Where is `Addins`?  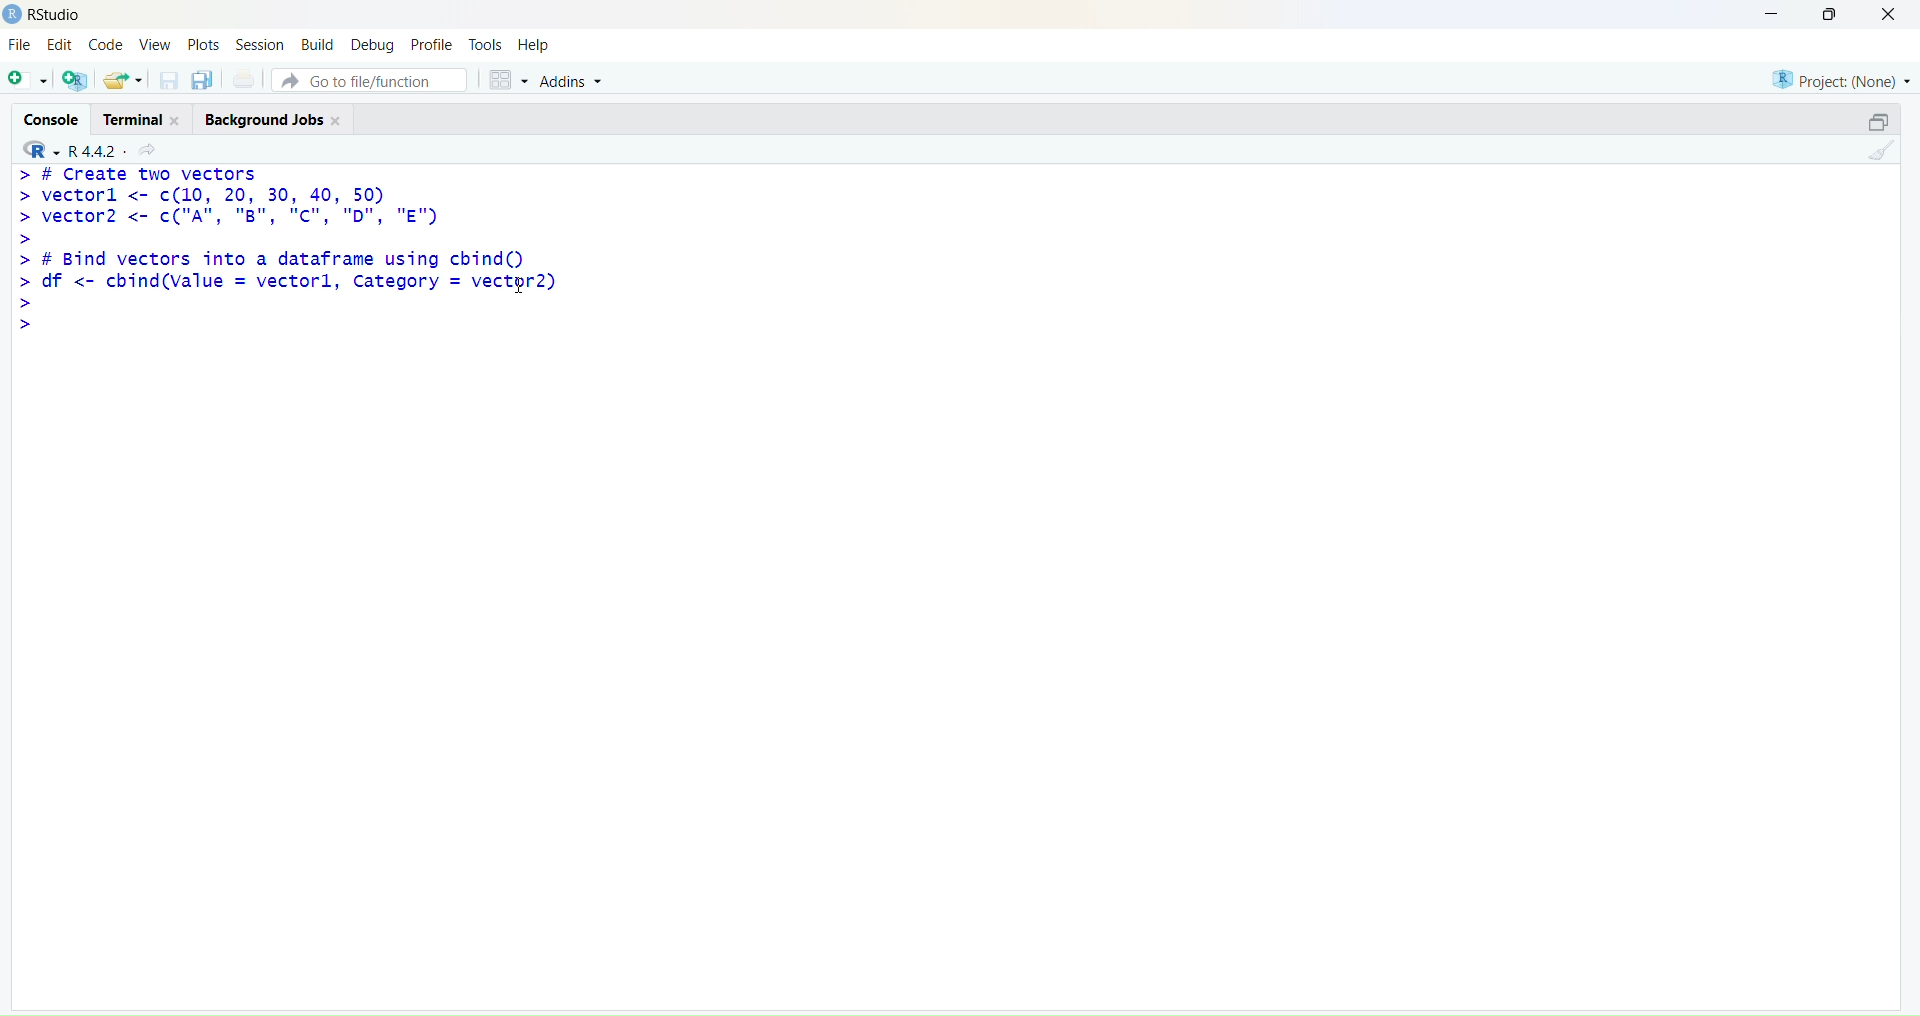
Addins is located at coordinates (570, 81).